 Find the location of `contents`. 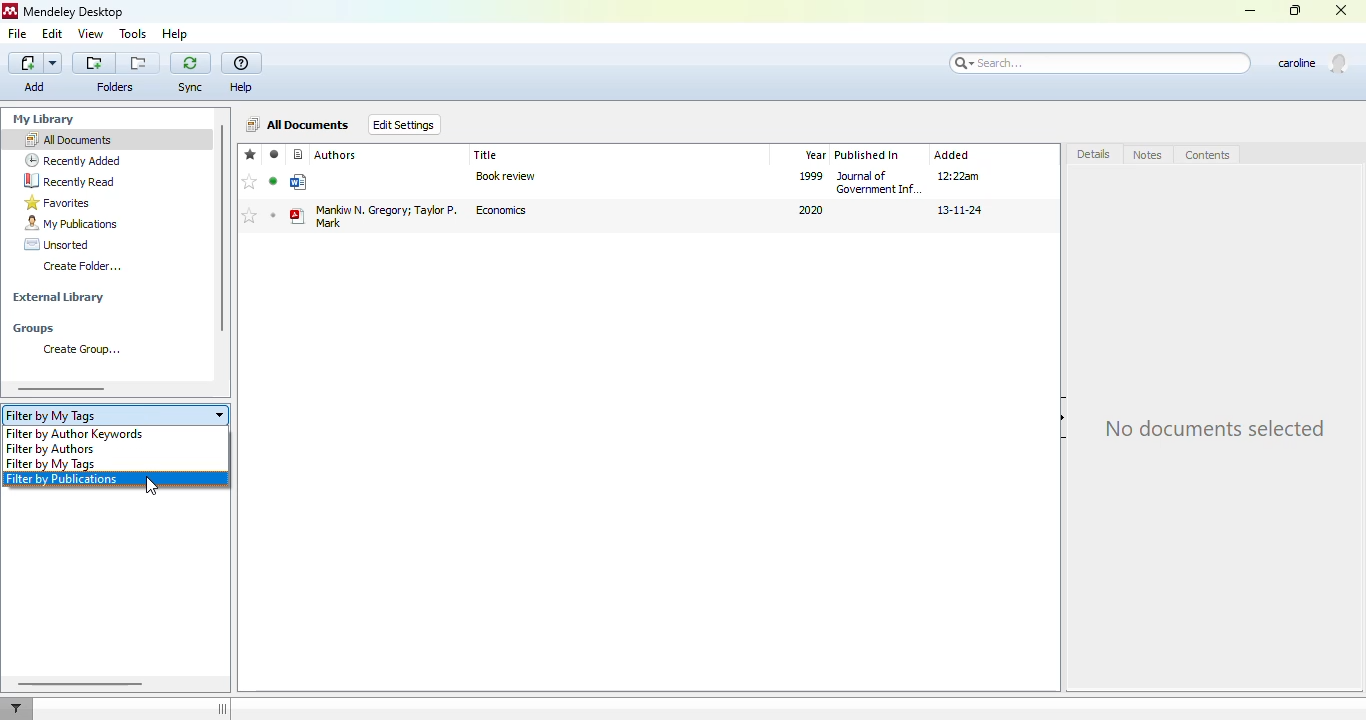

contents is located at coordinates (1208, 155).